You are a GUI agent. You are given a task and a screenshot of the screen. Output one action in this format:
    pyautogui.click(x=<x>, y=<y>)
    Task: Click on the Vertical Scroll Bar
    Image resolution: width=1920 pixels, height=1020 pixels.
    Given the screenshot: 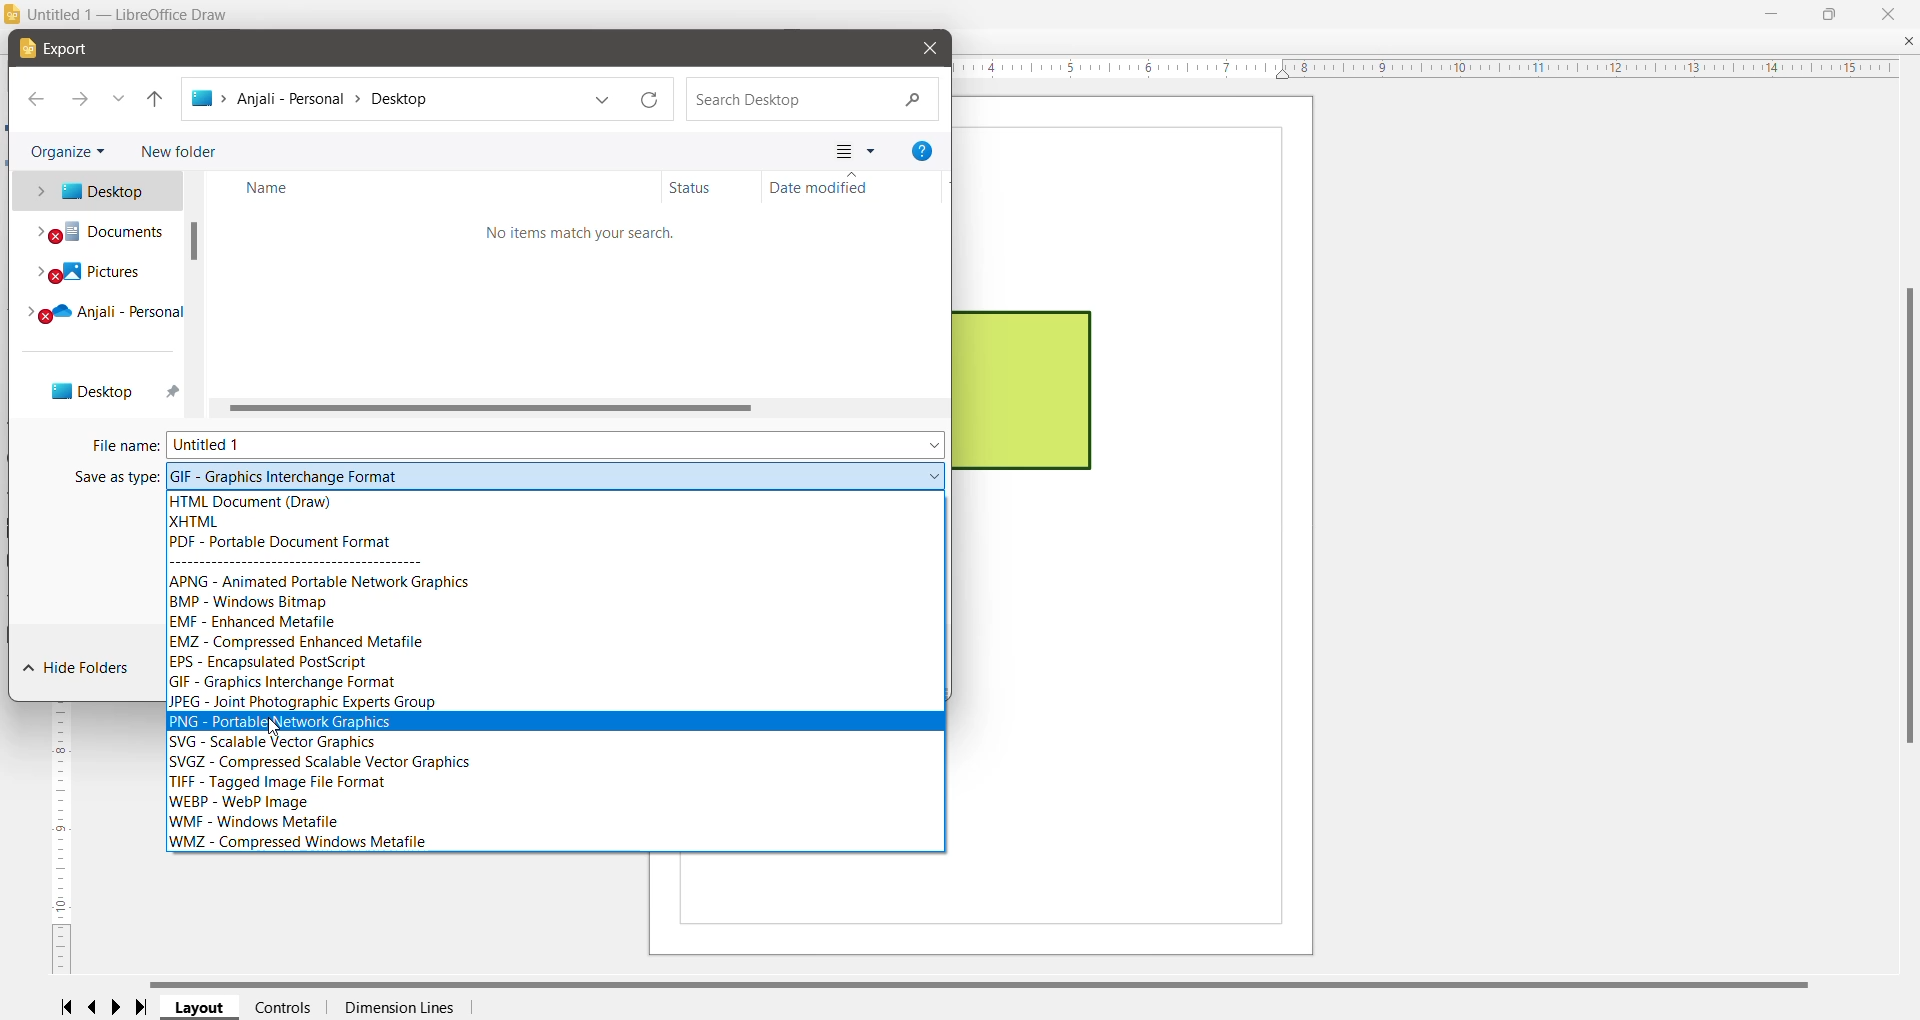 What is the action you would take?
    pyautogui.click(x=1906, y=515)
    